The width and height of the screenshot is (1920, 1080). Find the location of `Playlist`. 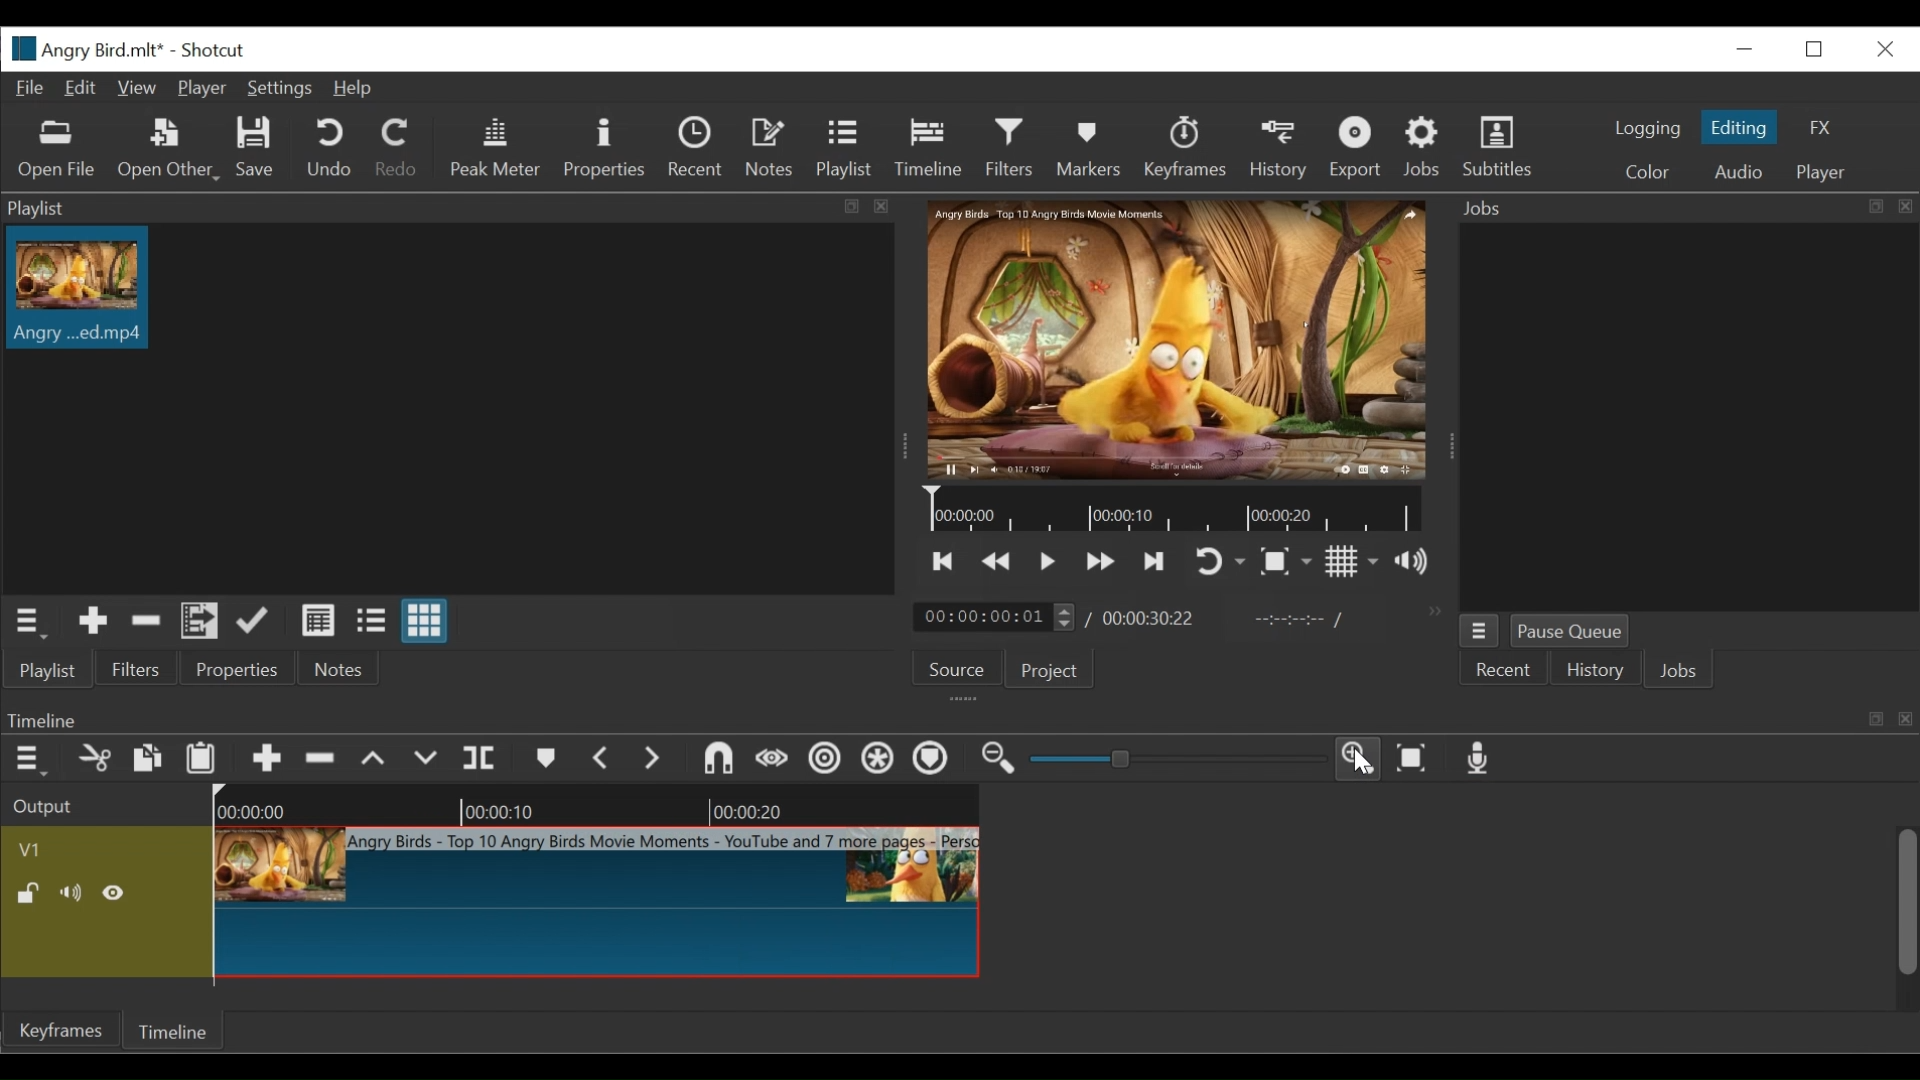

Playlist is located at coordinates (845, 149).